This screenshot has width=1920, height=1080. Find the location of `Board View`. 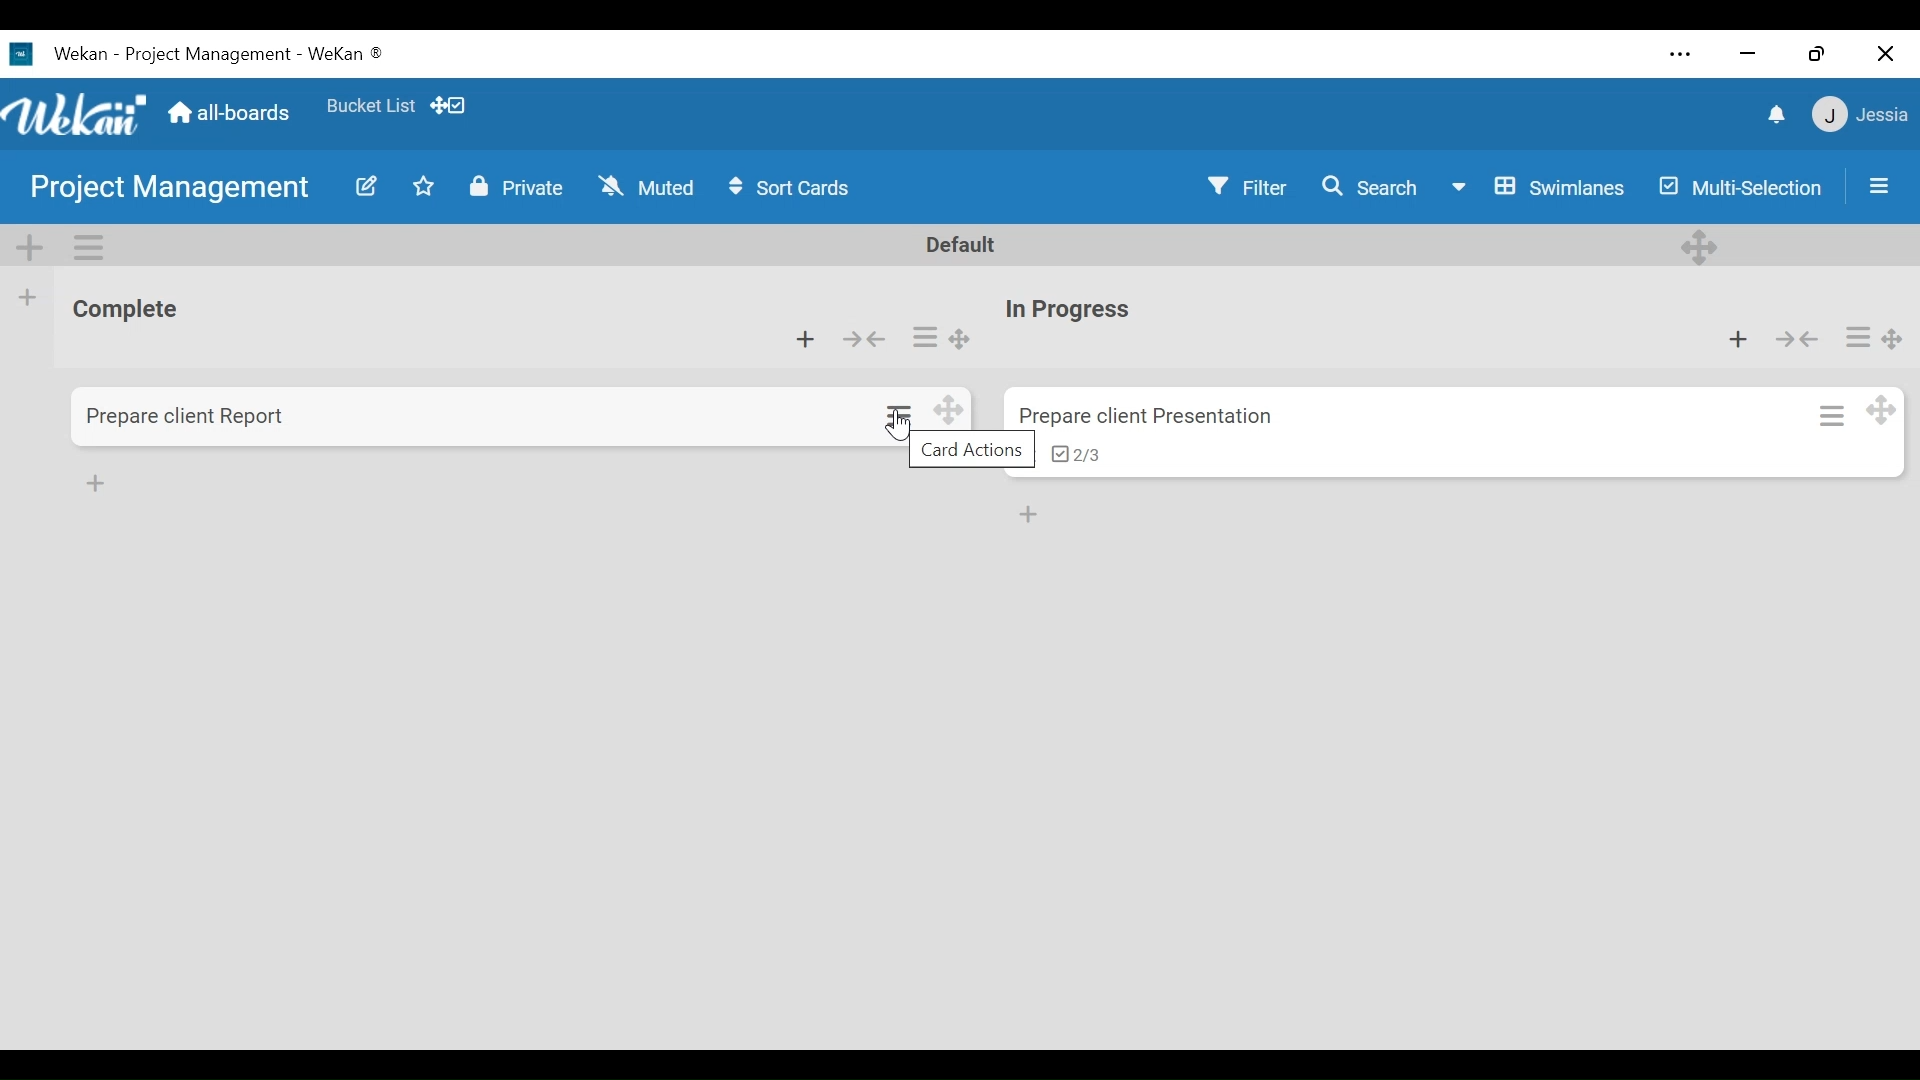

Board View is located at coordinates (1537, 186).